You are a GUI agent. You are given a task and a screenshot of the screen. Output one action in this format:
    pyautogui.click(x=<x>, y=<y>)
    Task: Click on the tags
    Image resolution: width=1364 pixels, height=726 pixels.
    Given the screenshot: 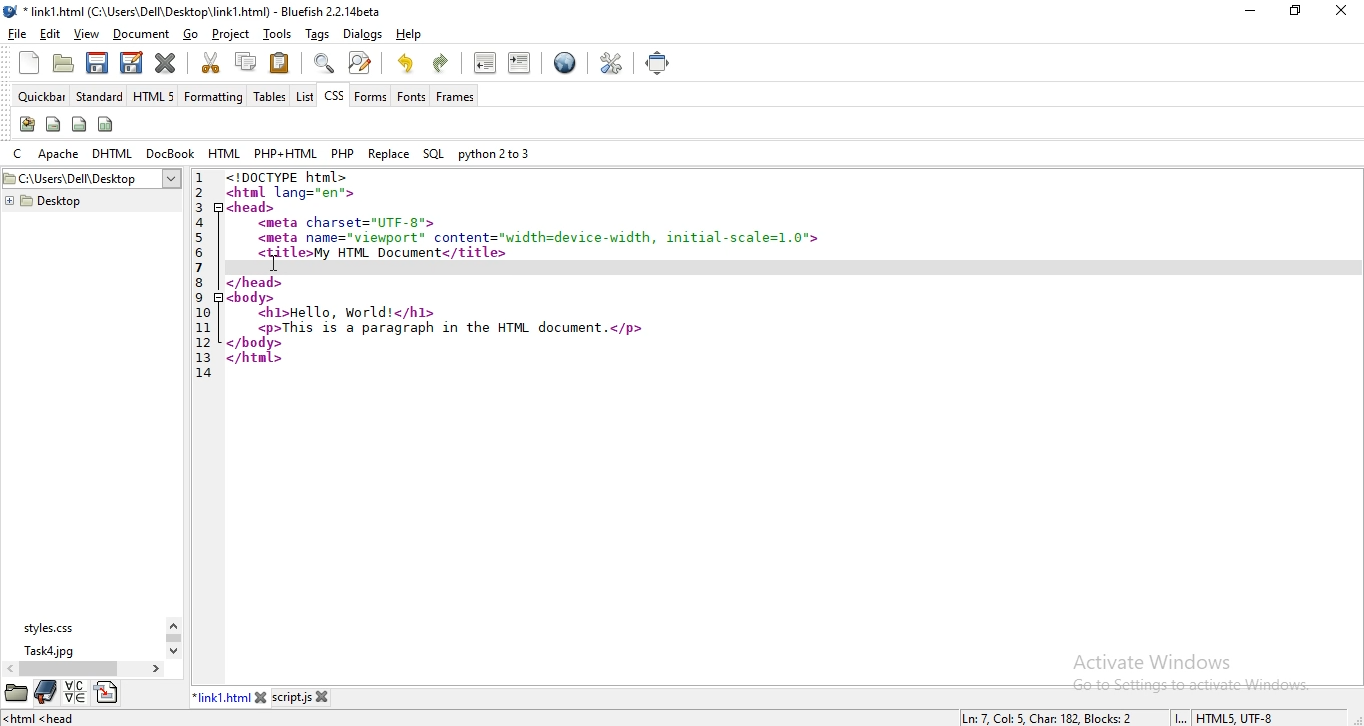 What is the action you would take?
    pyautogui.click(x=317, y=34)
    